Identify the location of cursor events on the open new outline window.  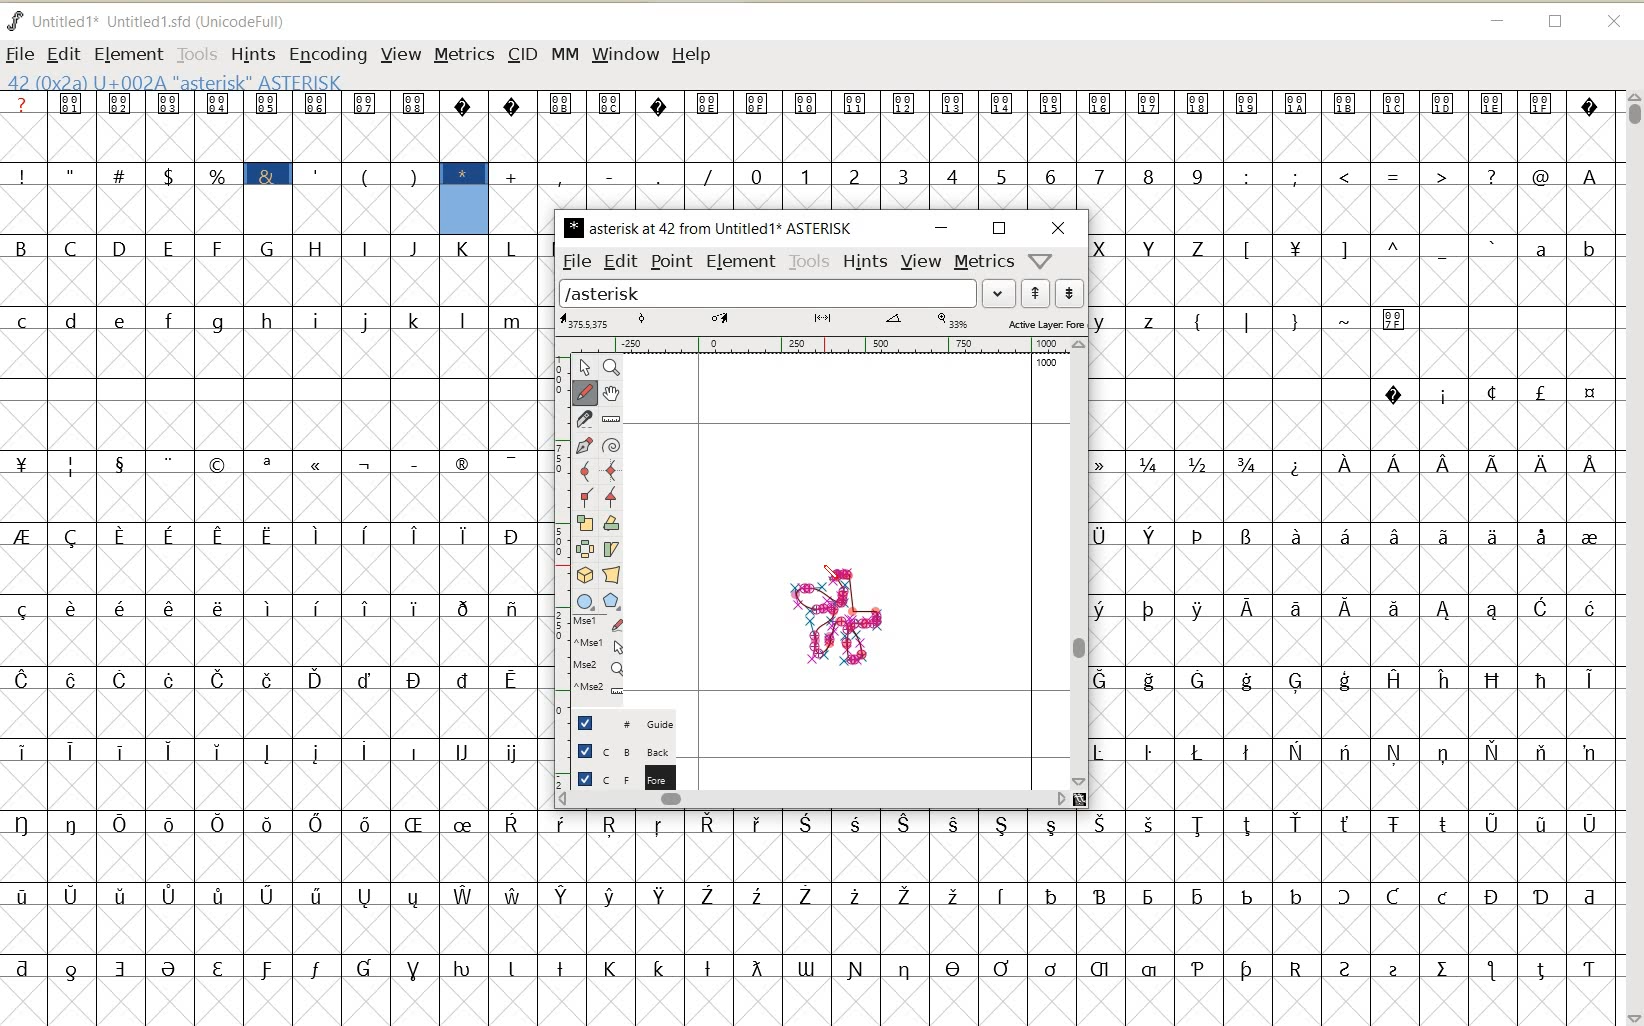
(600, 660).